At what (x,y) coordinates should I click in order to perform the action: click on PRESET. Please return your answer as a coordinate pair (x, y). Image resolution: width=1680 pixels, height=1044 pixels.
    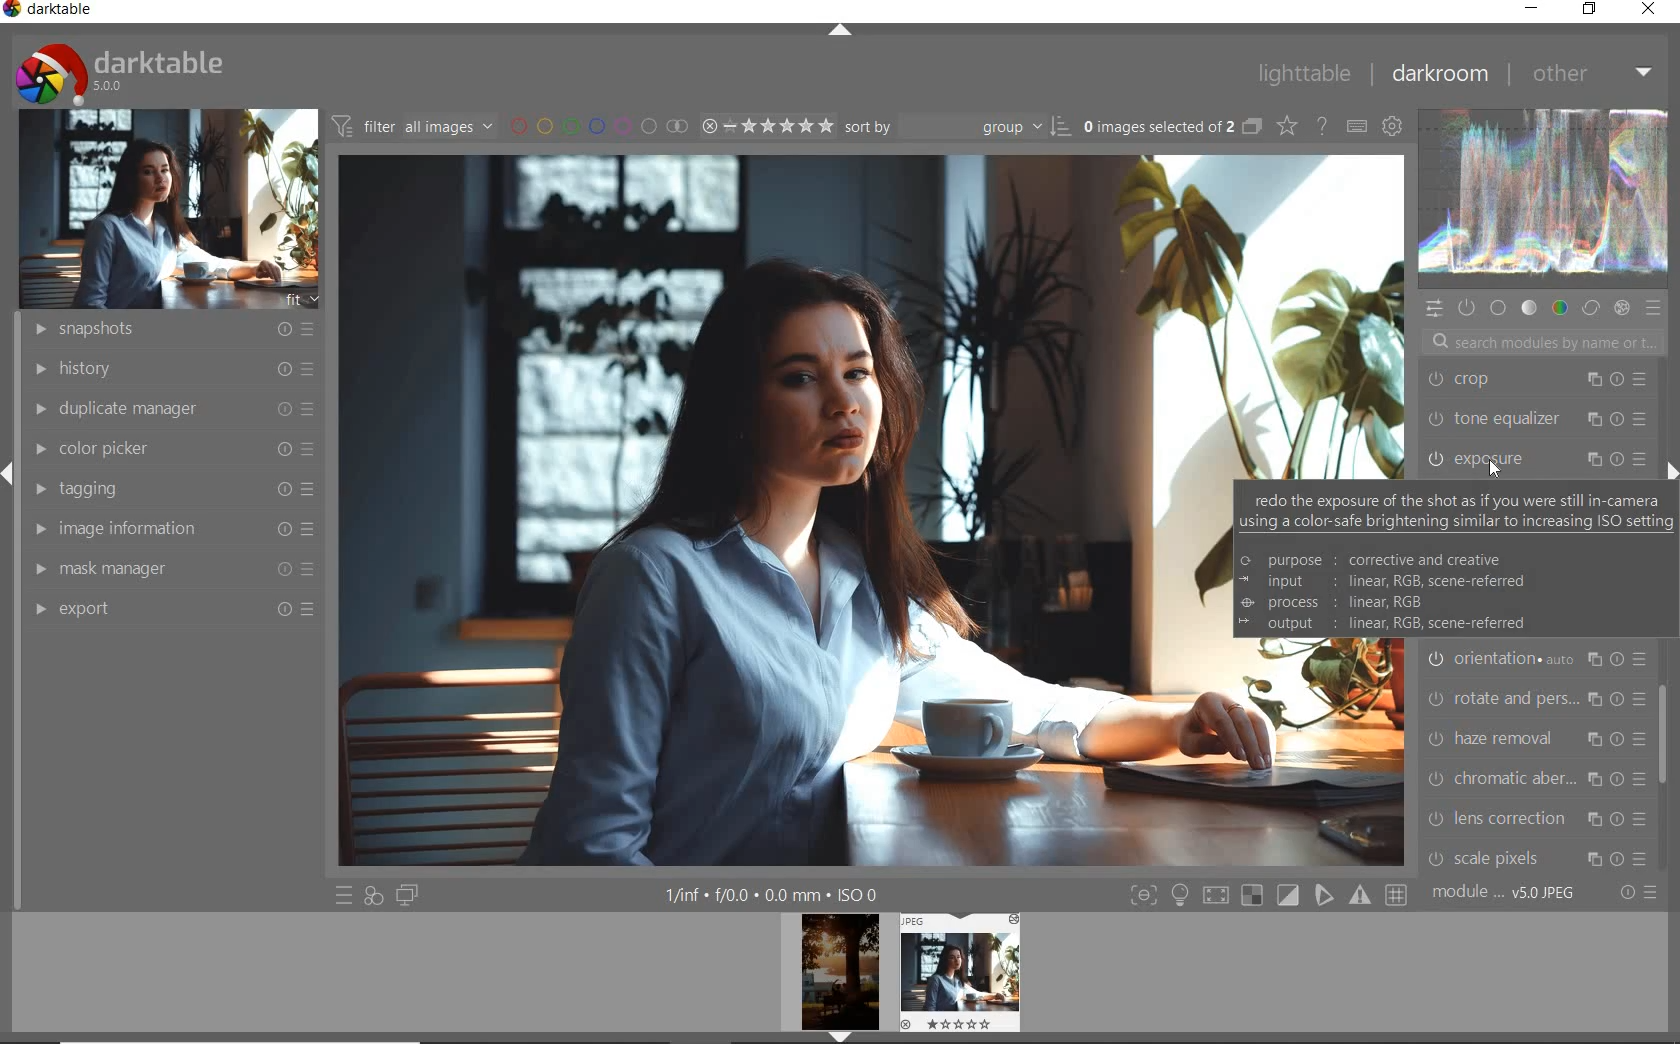
    Looking at the image, I should click on (1655, 309).